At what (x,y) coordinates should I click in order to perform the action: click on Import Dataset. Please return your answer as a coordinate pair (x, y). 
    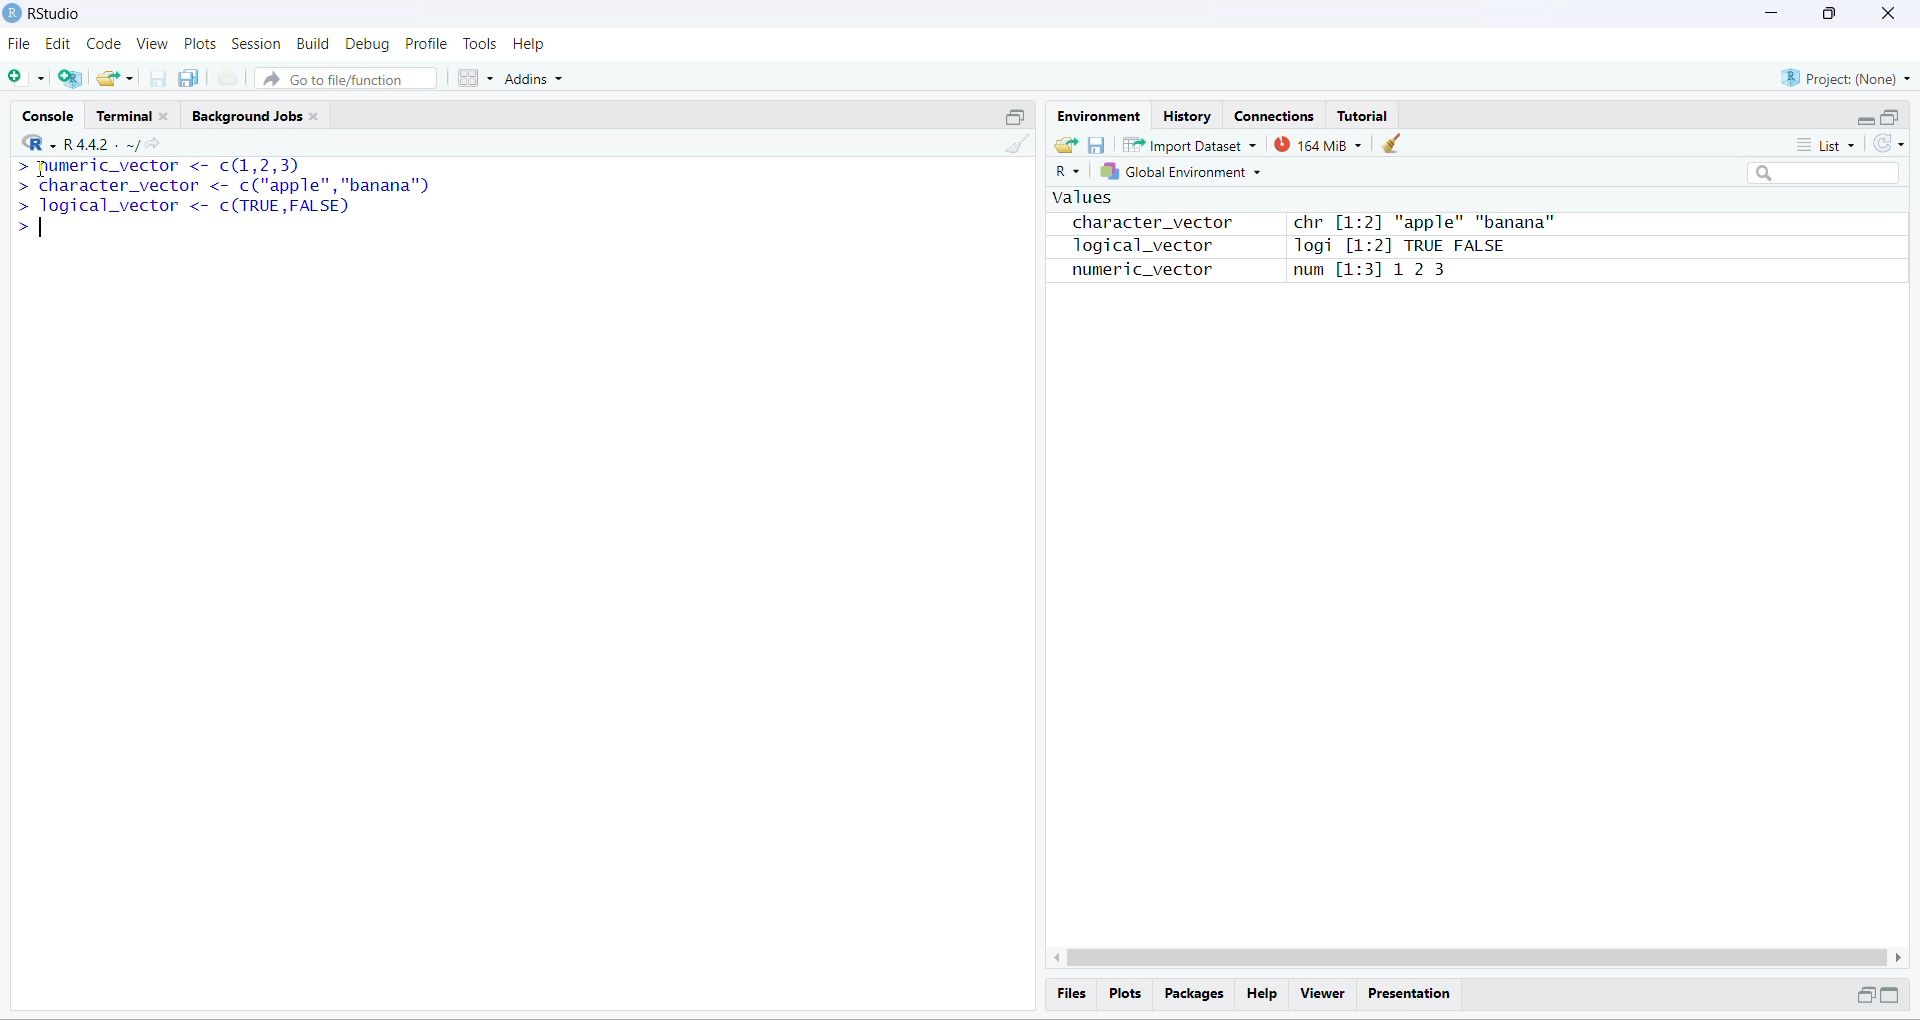
    Looking at the image, I should click on (1188, 145).